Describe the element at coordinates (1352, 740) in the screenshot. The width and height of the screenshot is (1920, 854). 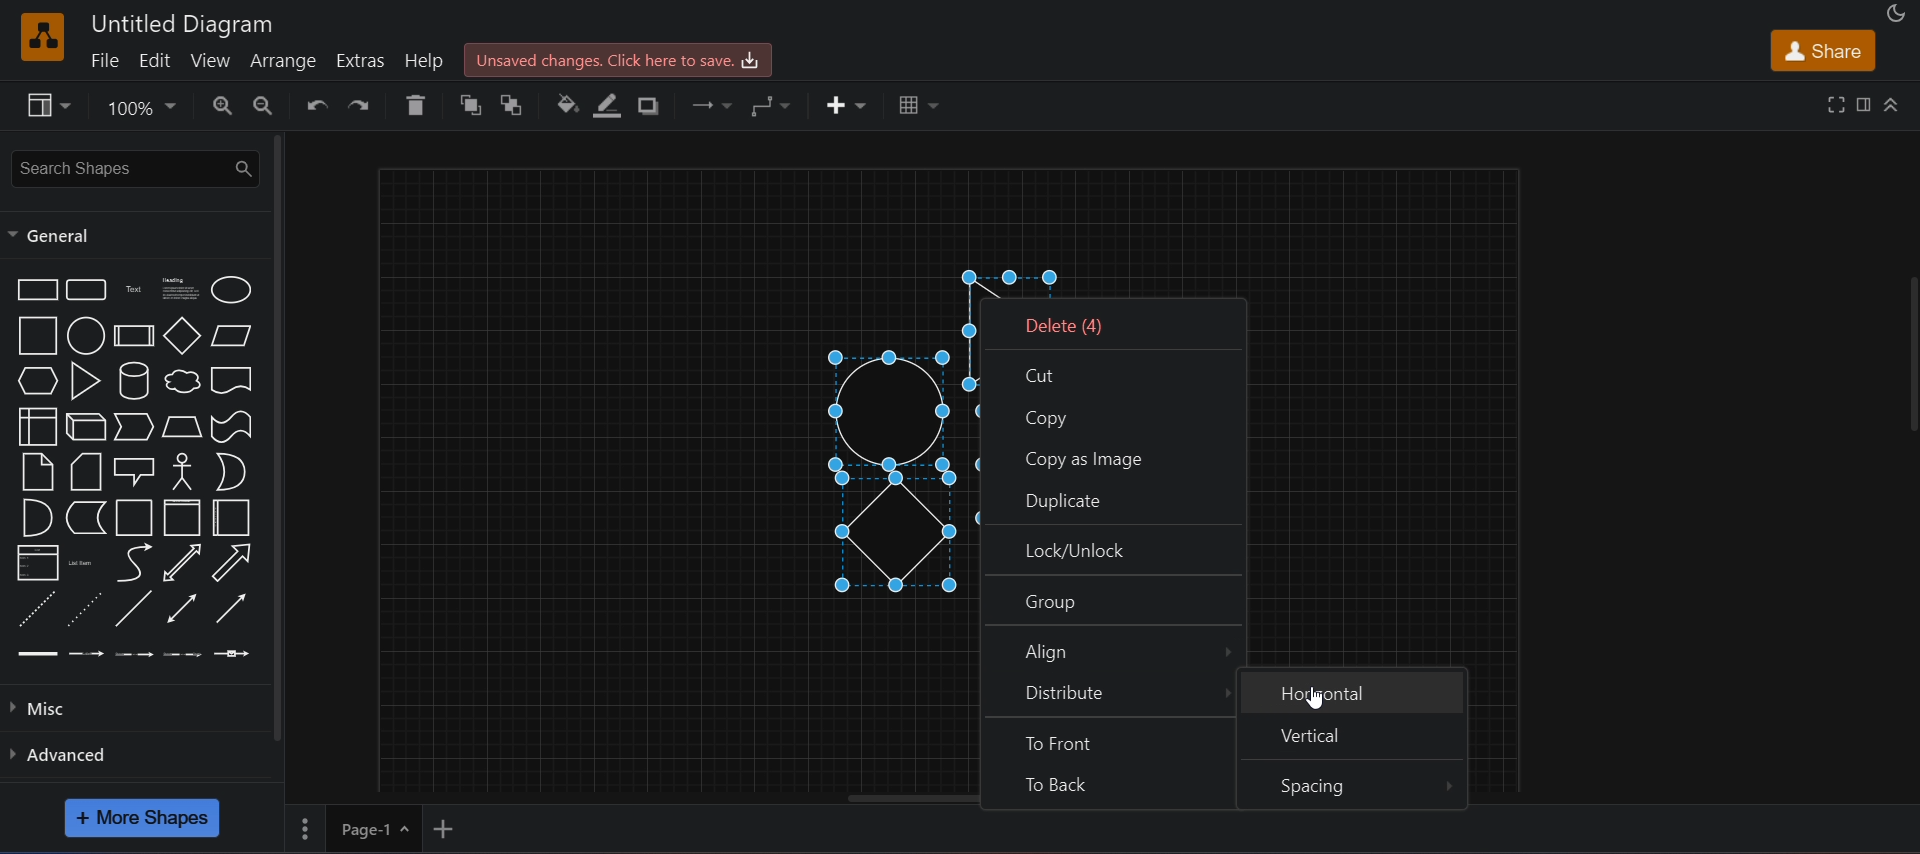
I see `vertical` at that location.